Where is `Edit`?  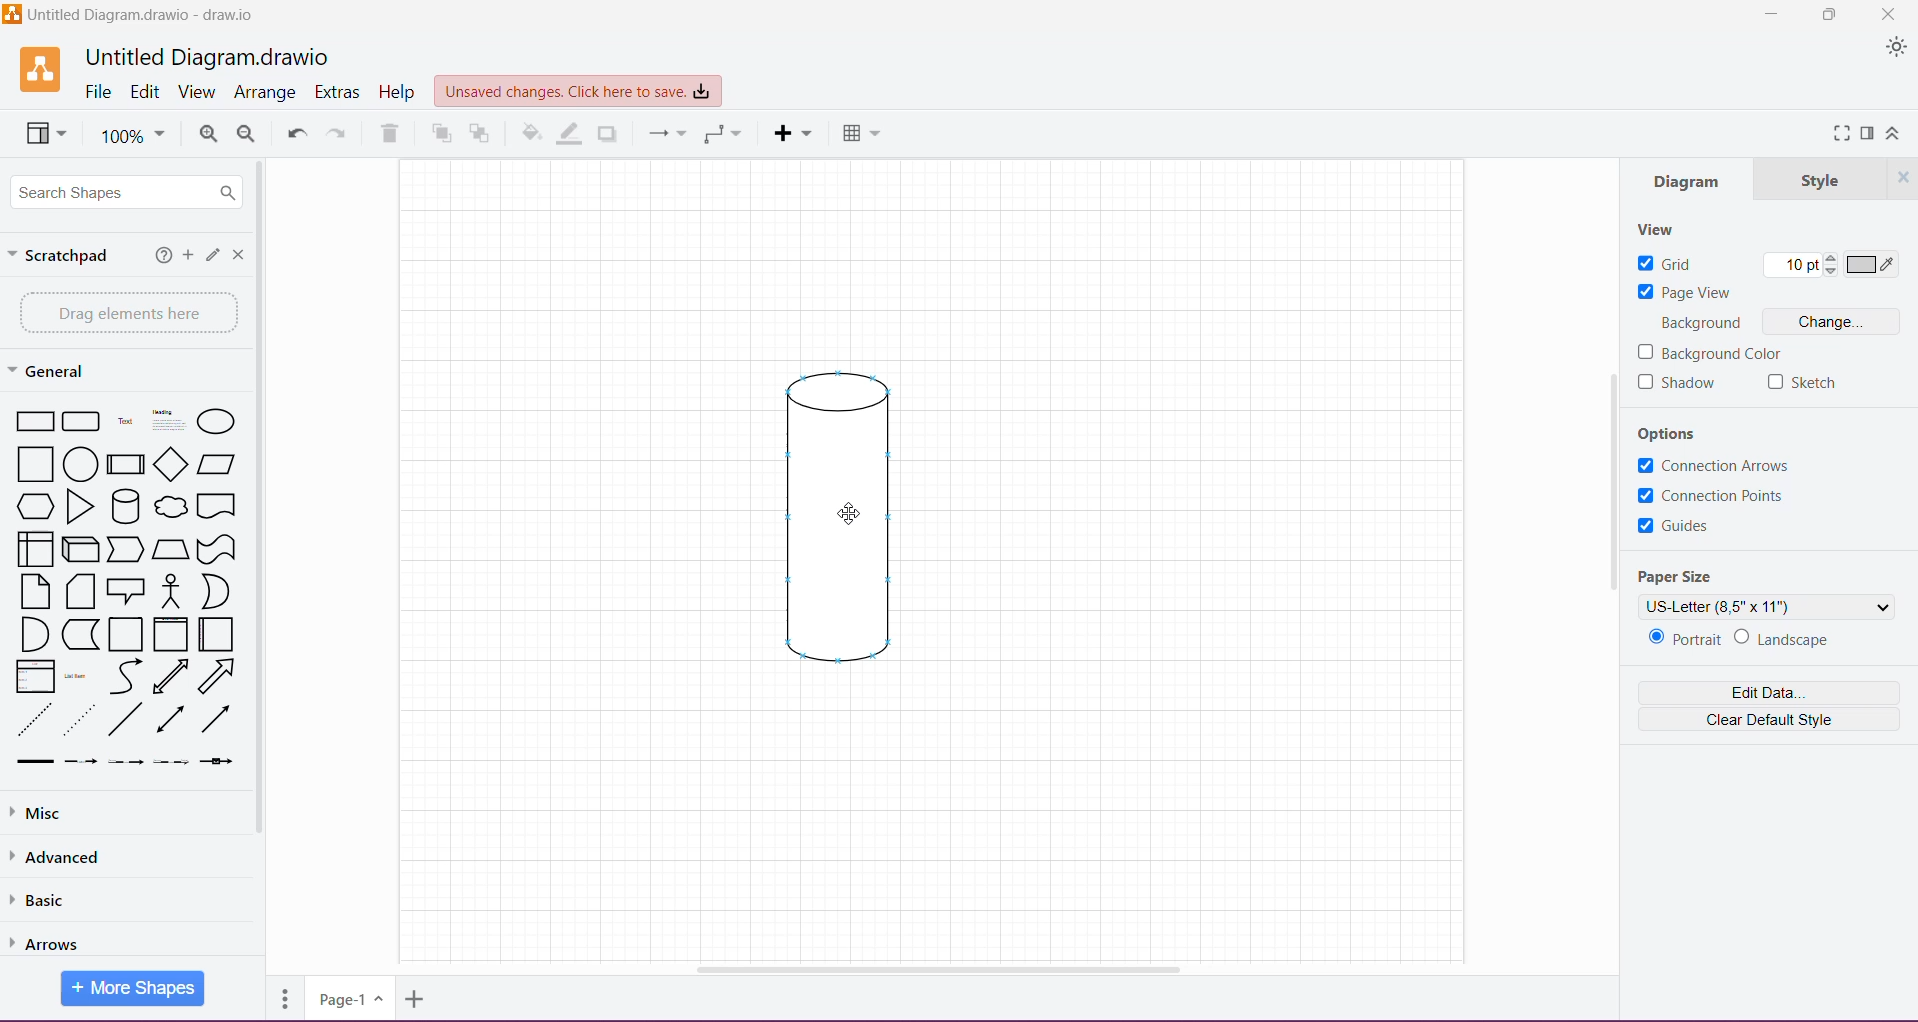
Edit is located at coordinates (211, 255).